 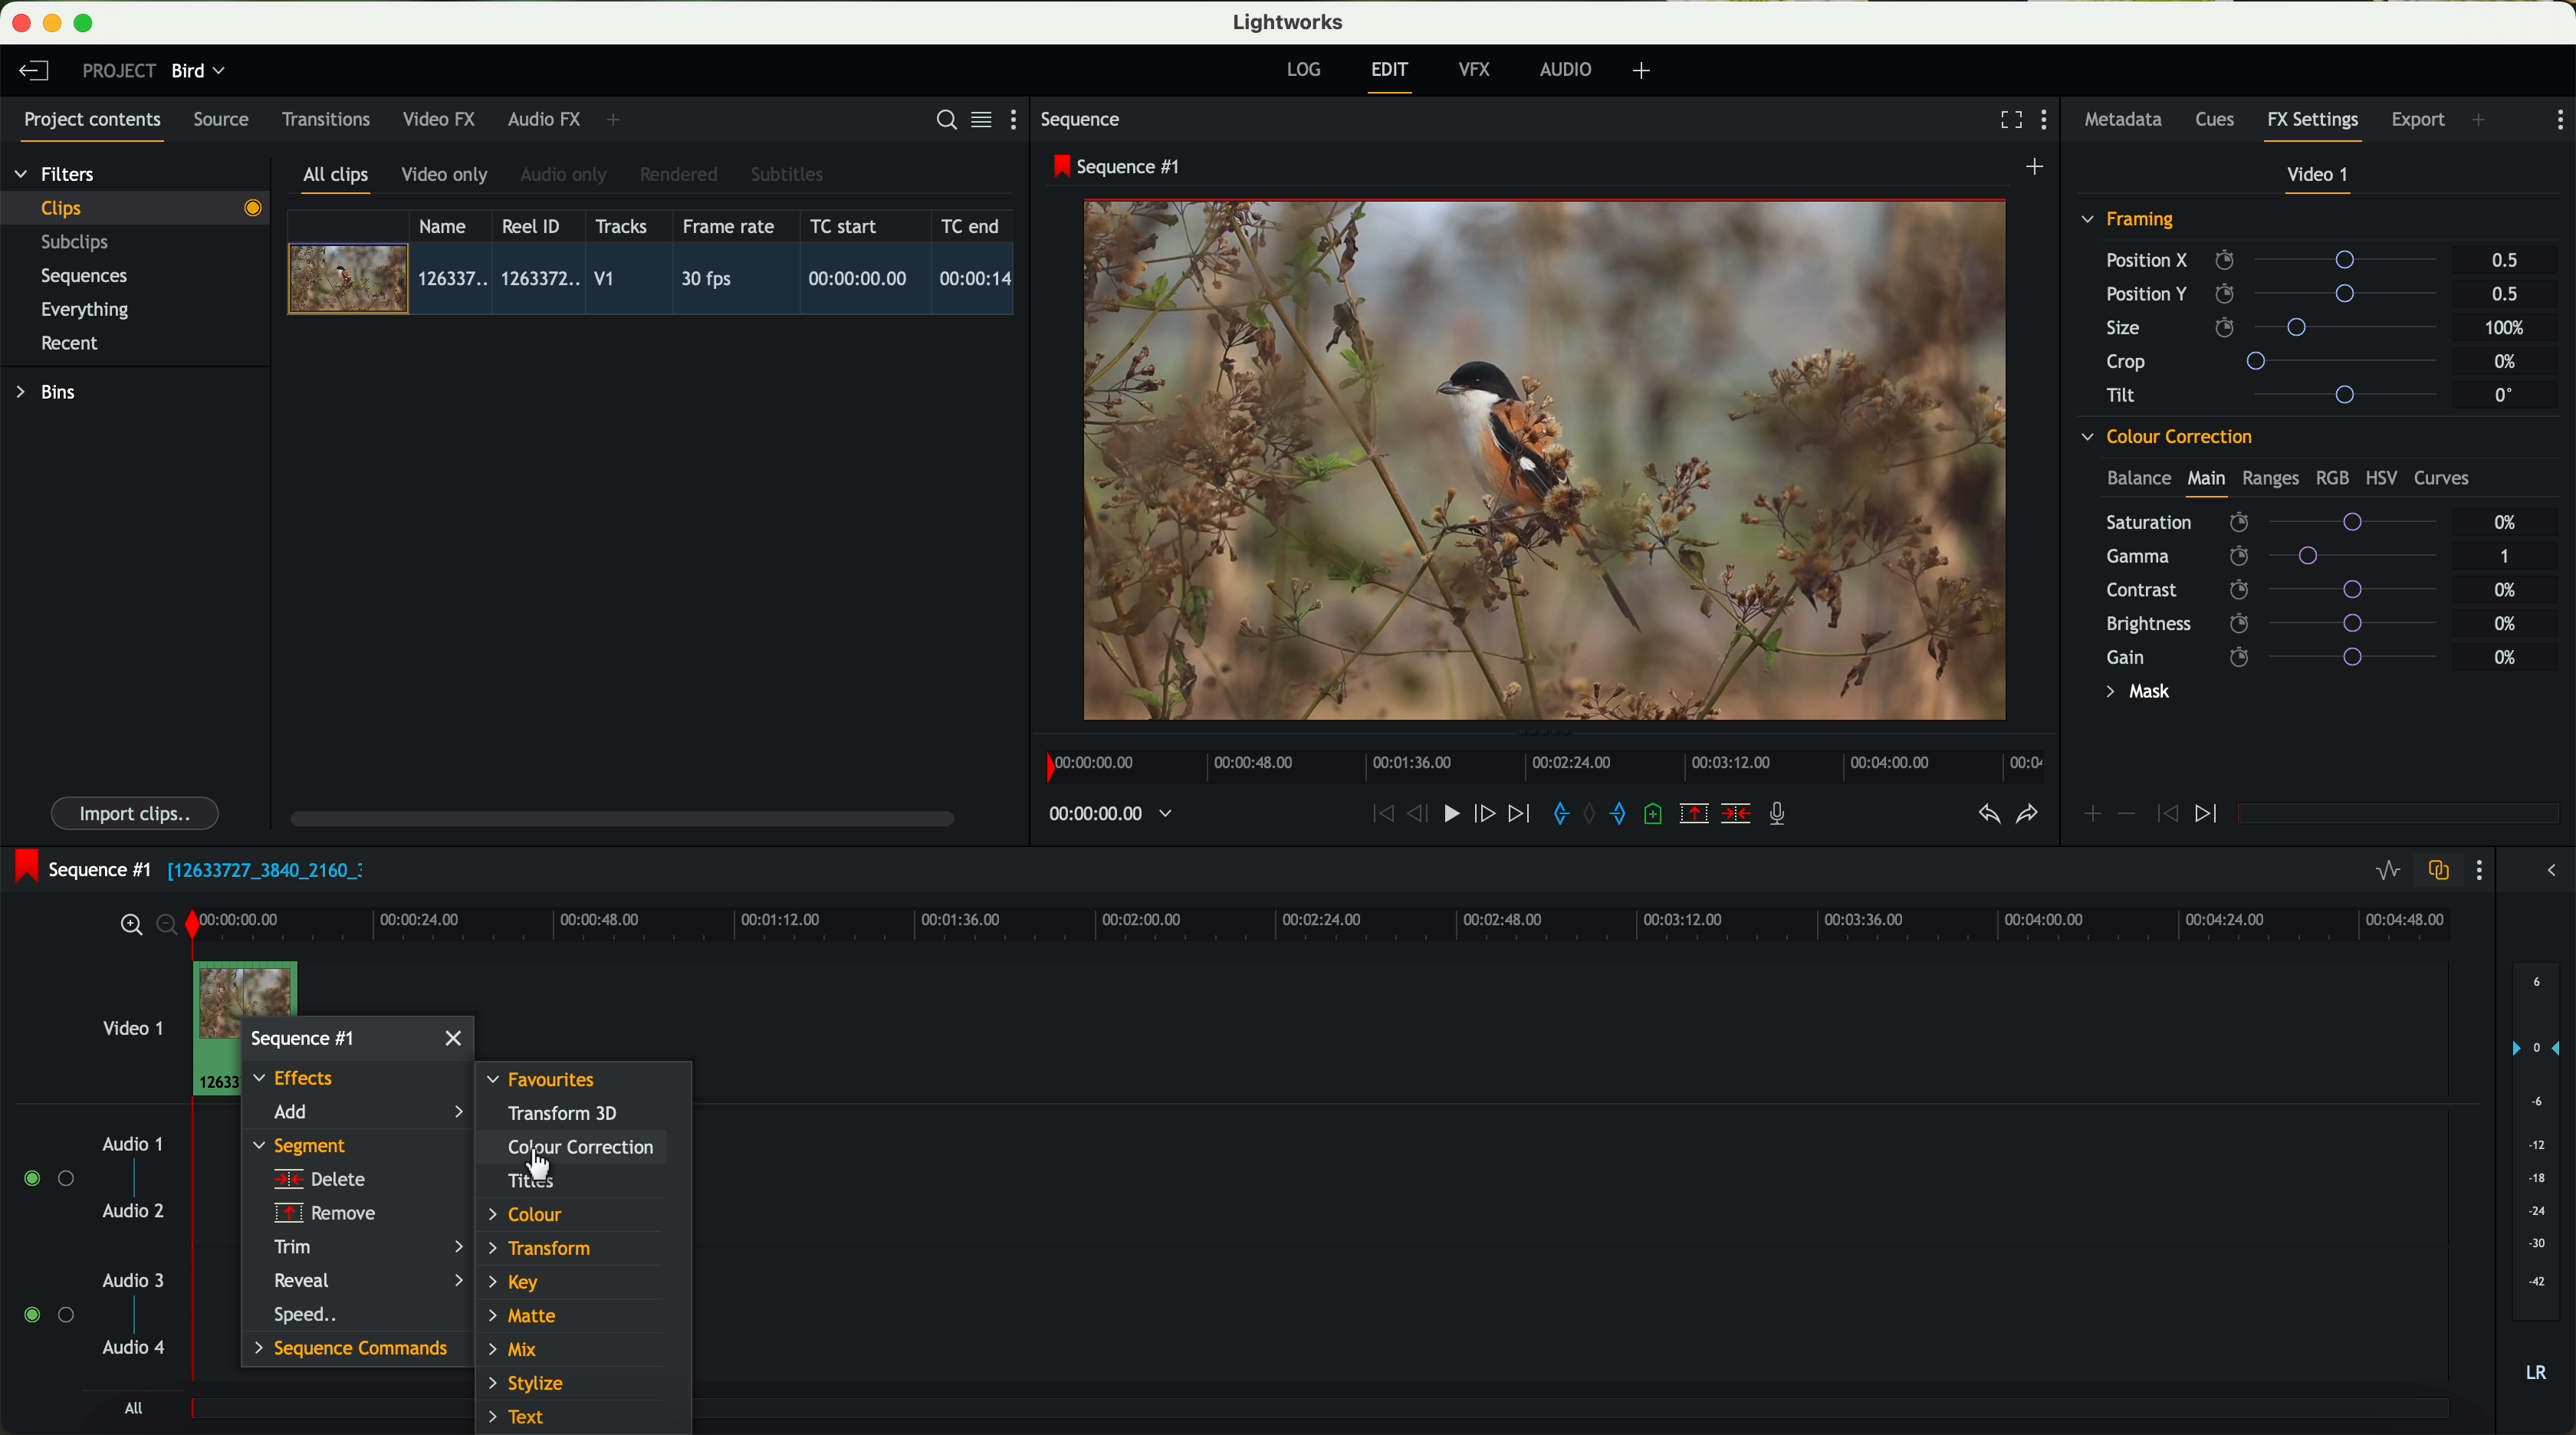 I want to click on audio FX, so click(x=545, y=118).